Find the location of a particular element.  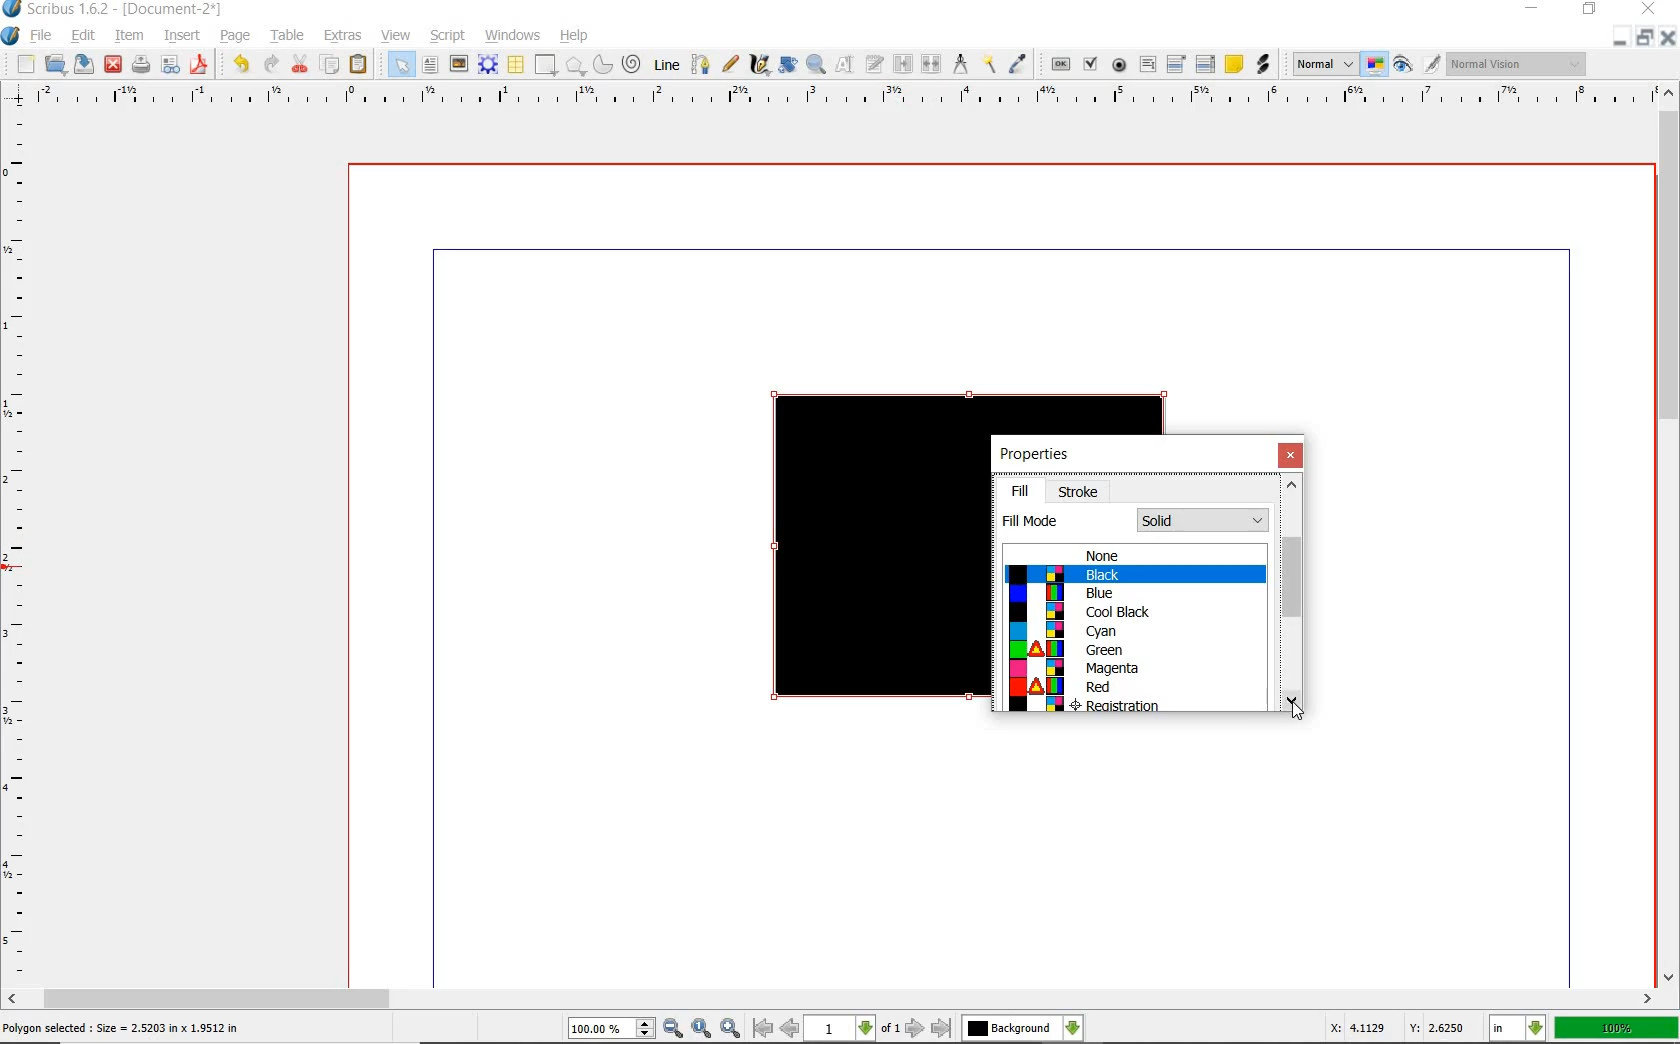

line is located at coordinates (667, 64).